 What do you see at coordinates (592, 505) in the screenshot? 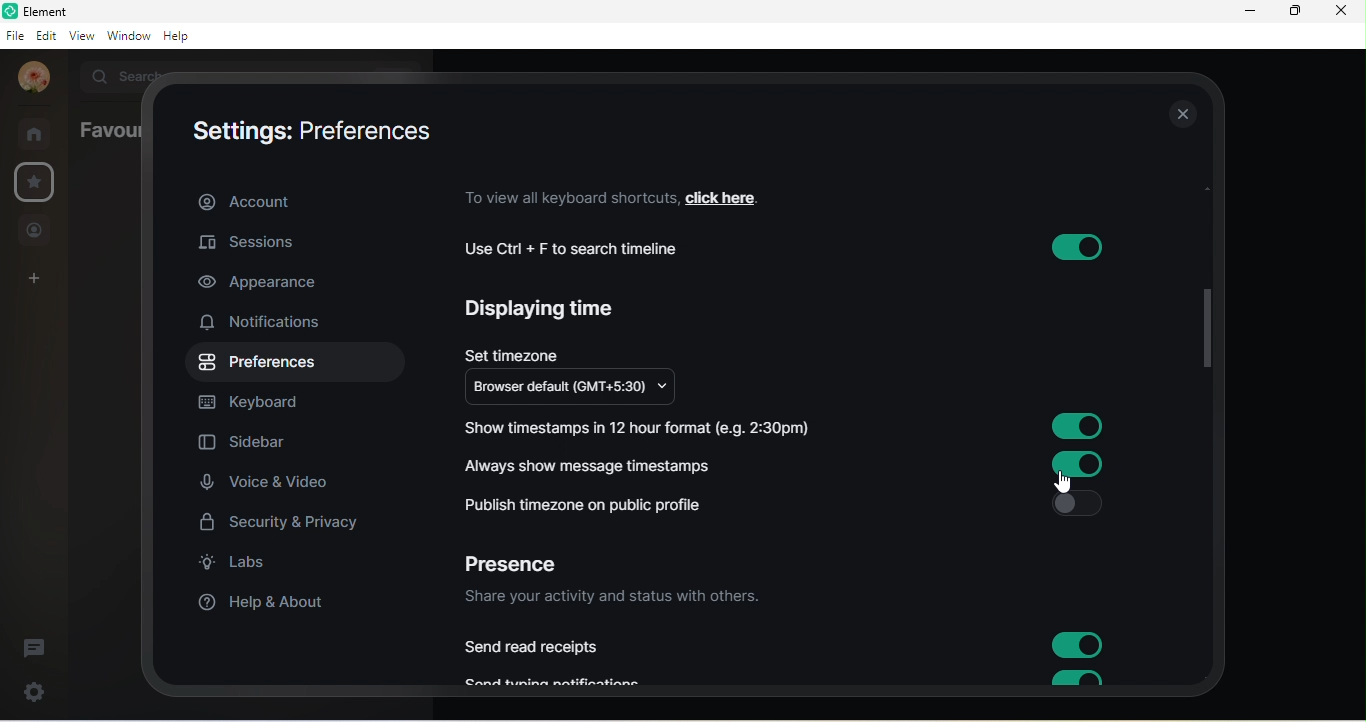
I see `publish timezone on public profile` at bounding box center [592, 505].